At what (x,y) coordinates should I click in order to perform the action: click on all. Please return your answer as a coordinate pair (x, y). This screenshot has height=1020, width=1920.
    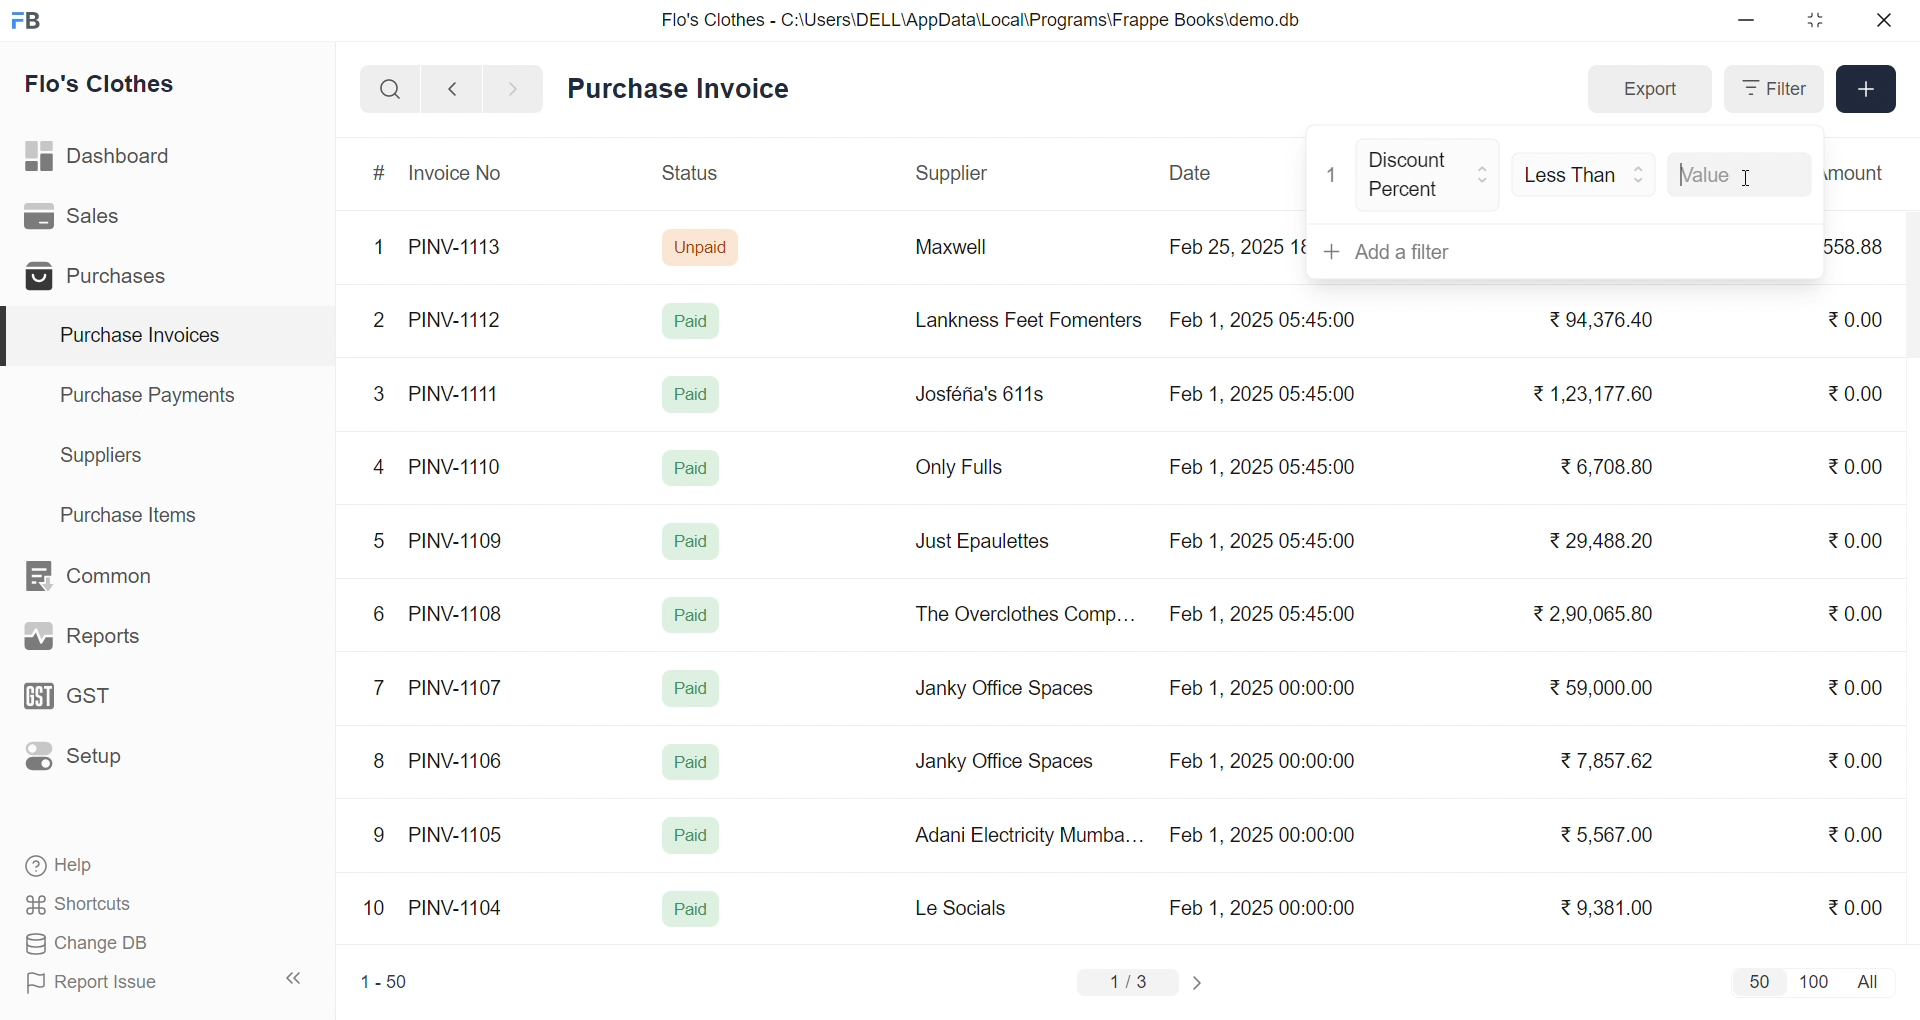
    Looking at the image, I should click on (1872, 980).